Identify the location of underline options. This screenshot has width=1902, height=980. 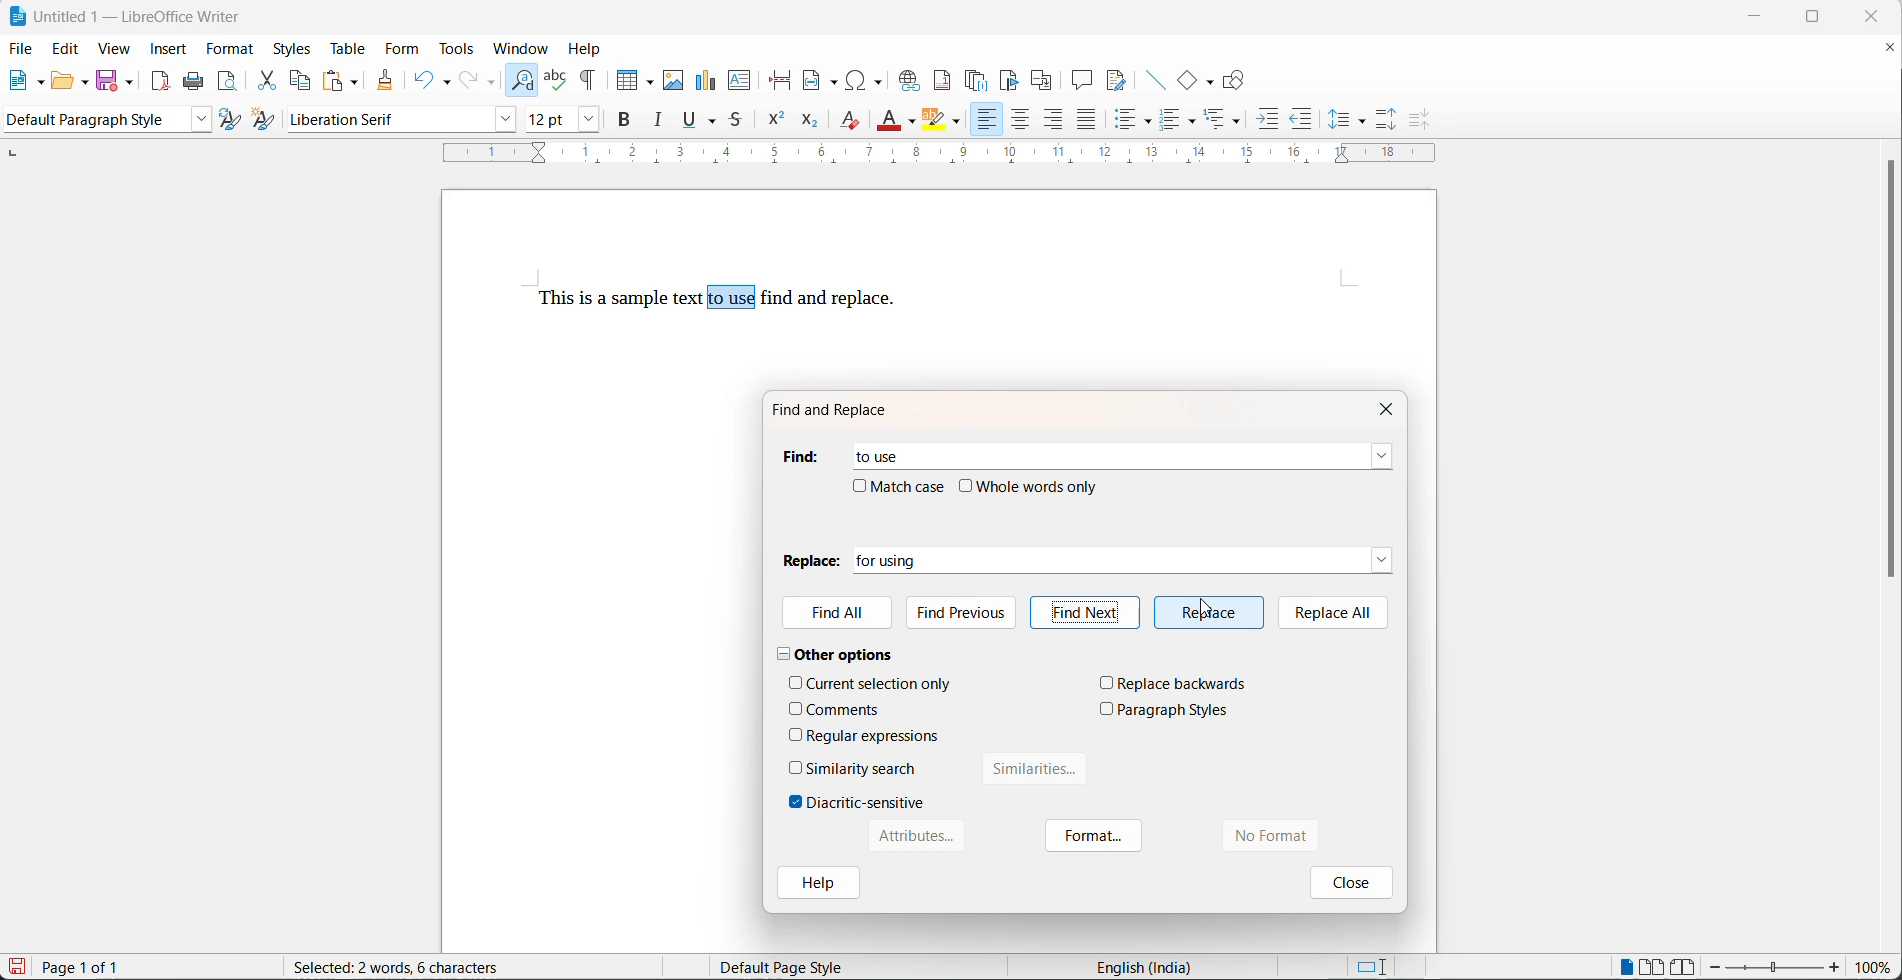
(714, 123).